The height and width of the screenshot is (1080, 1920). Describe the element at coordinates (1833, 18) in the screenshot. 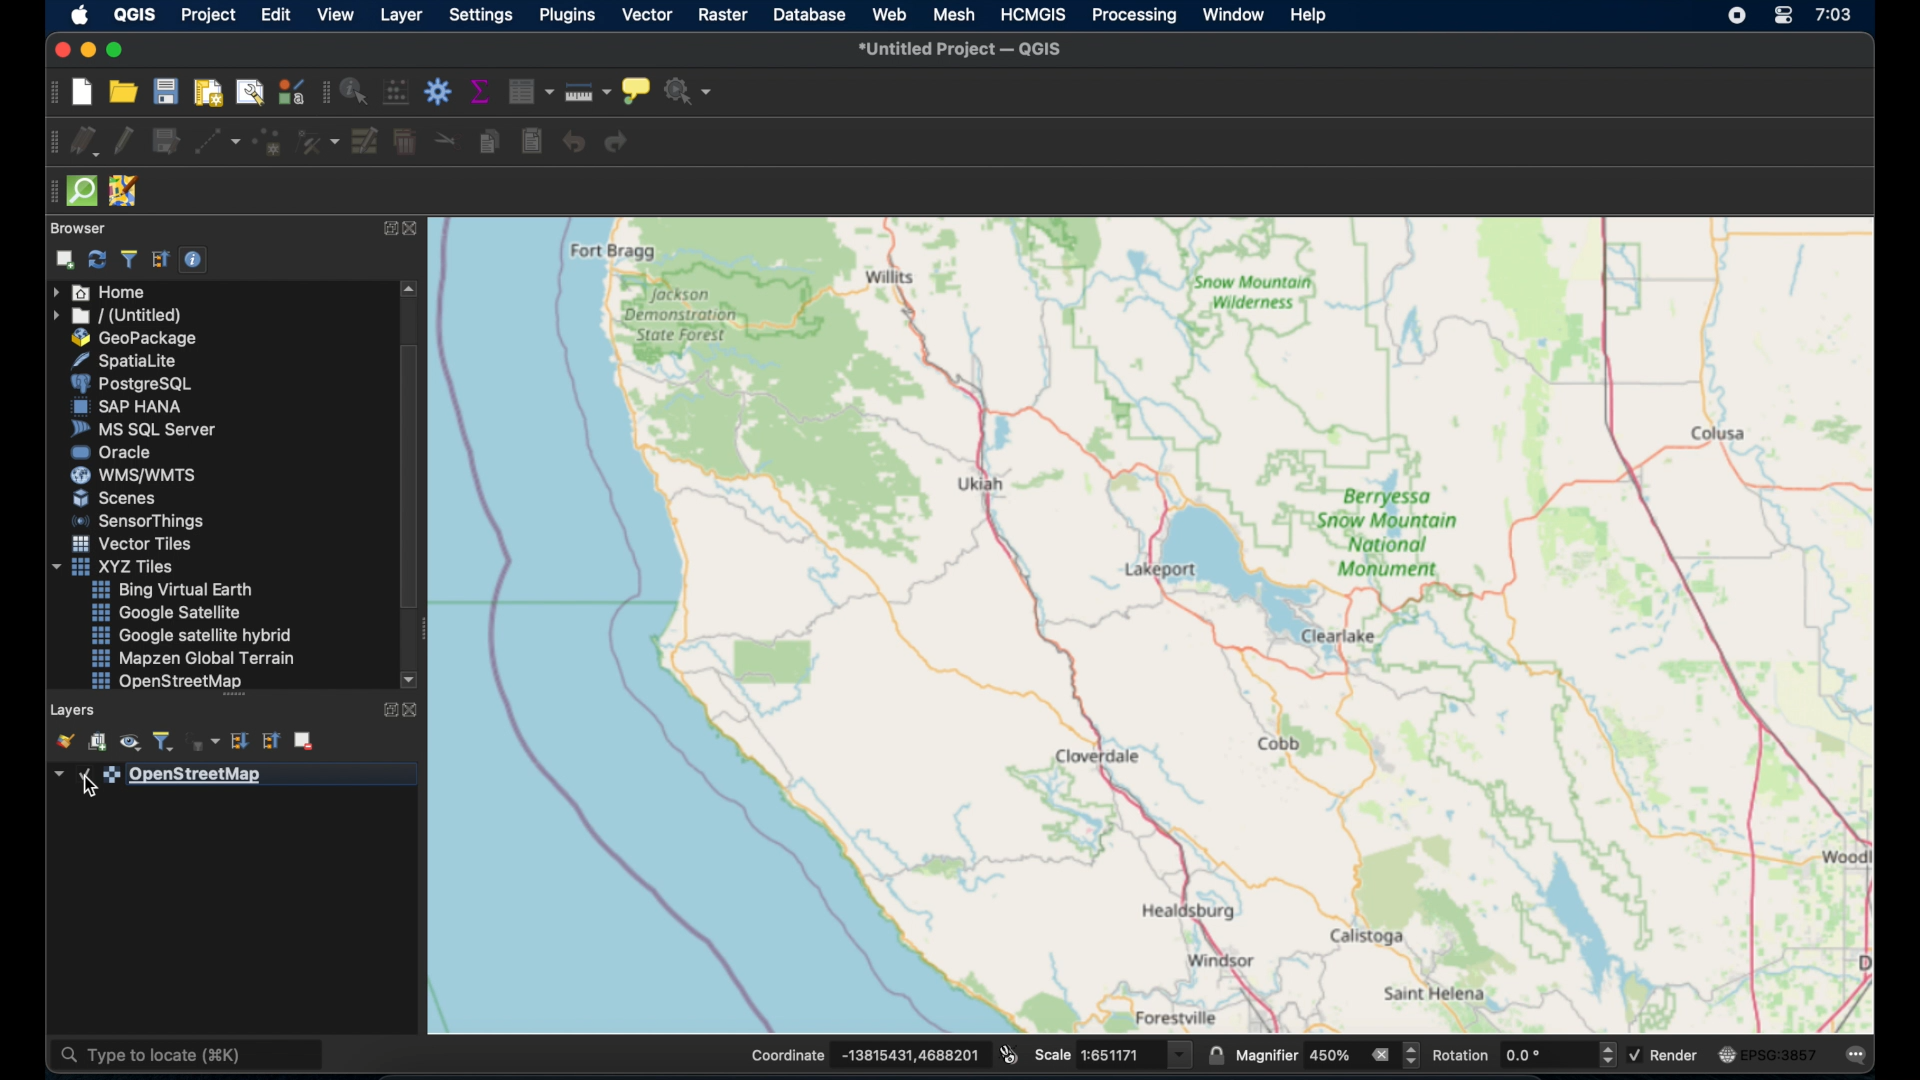

I see `time` at that location.